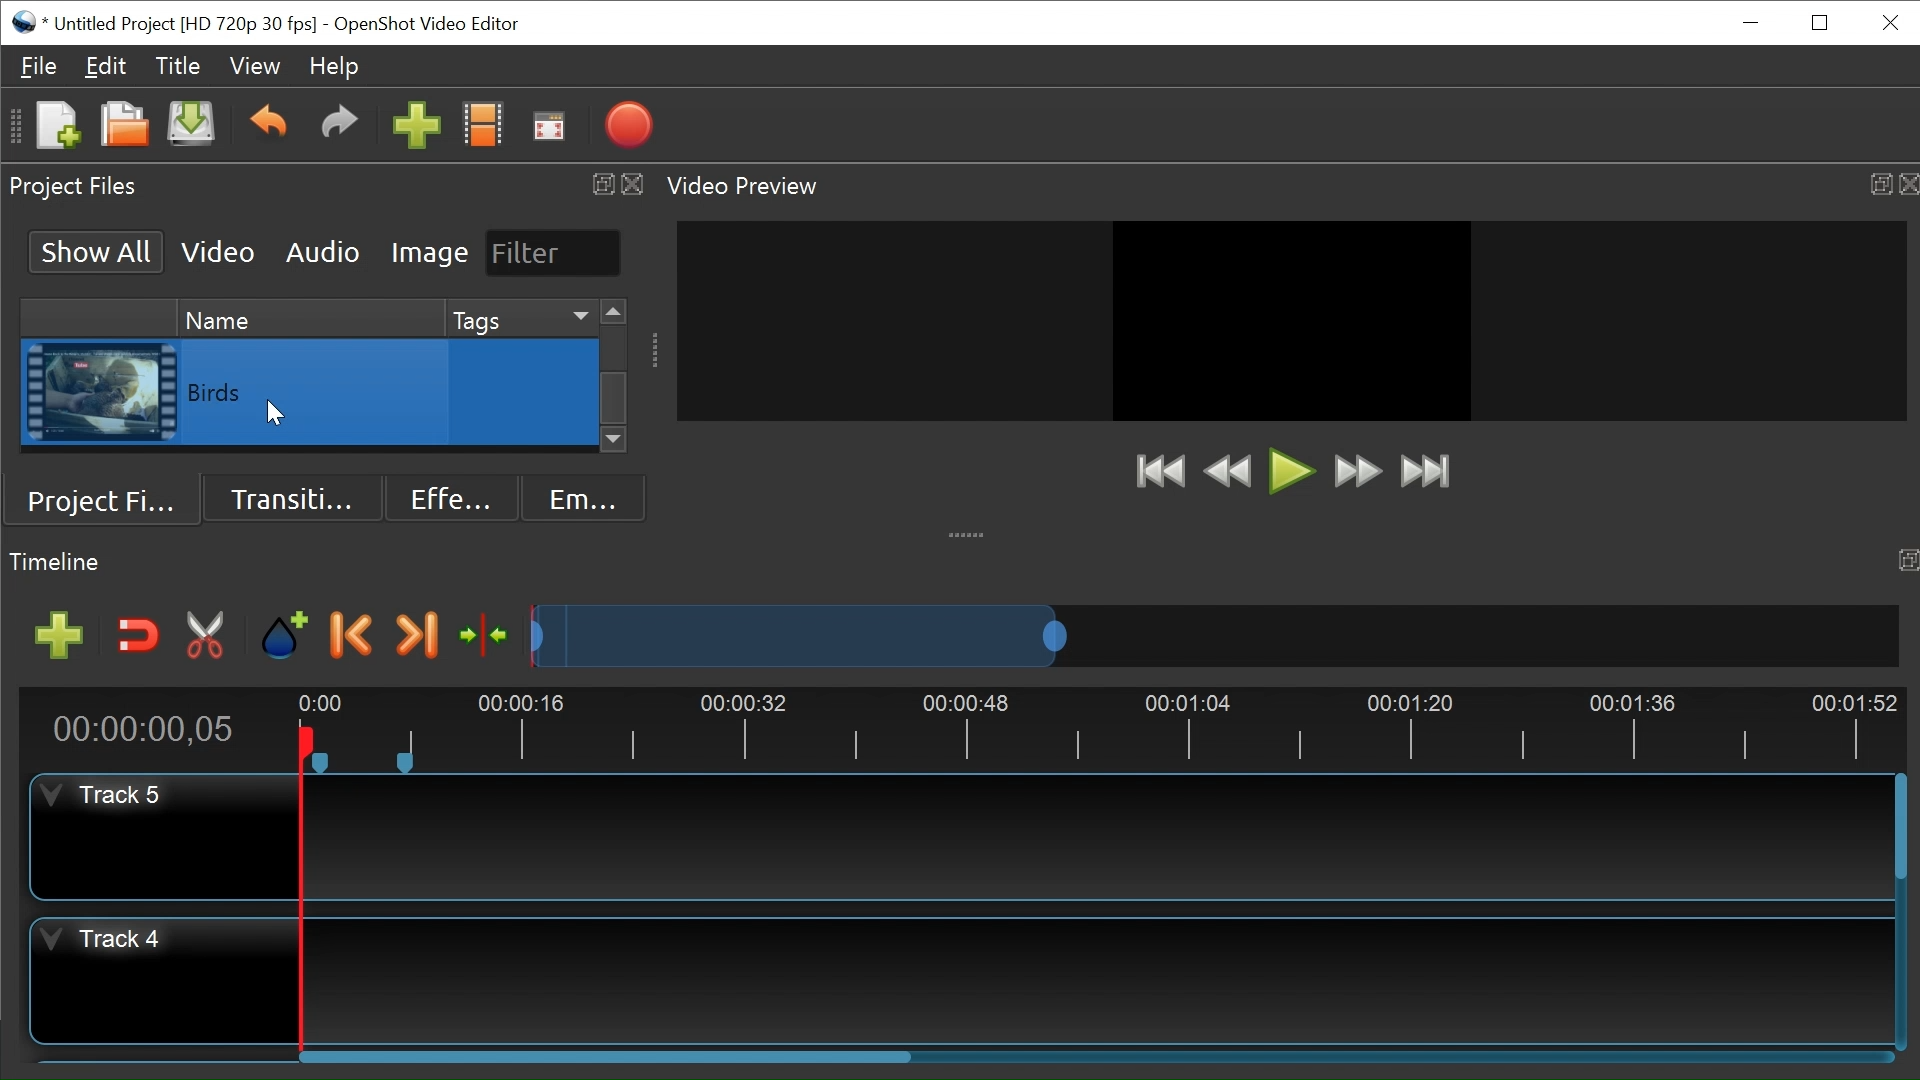  I want to click on Jump to Start, so click(1159, 473).